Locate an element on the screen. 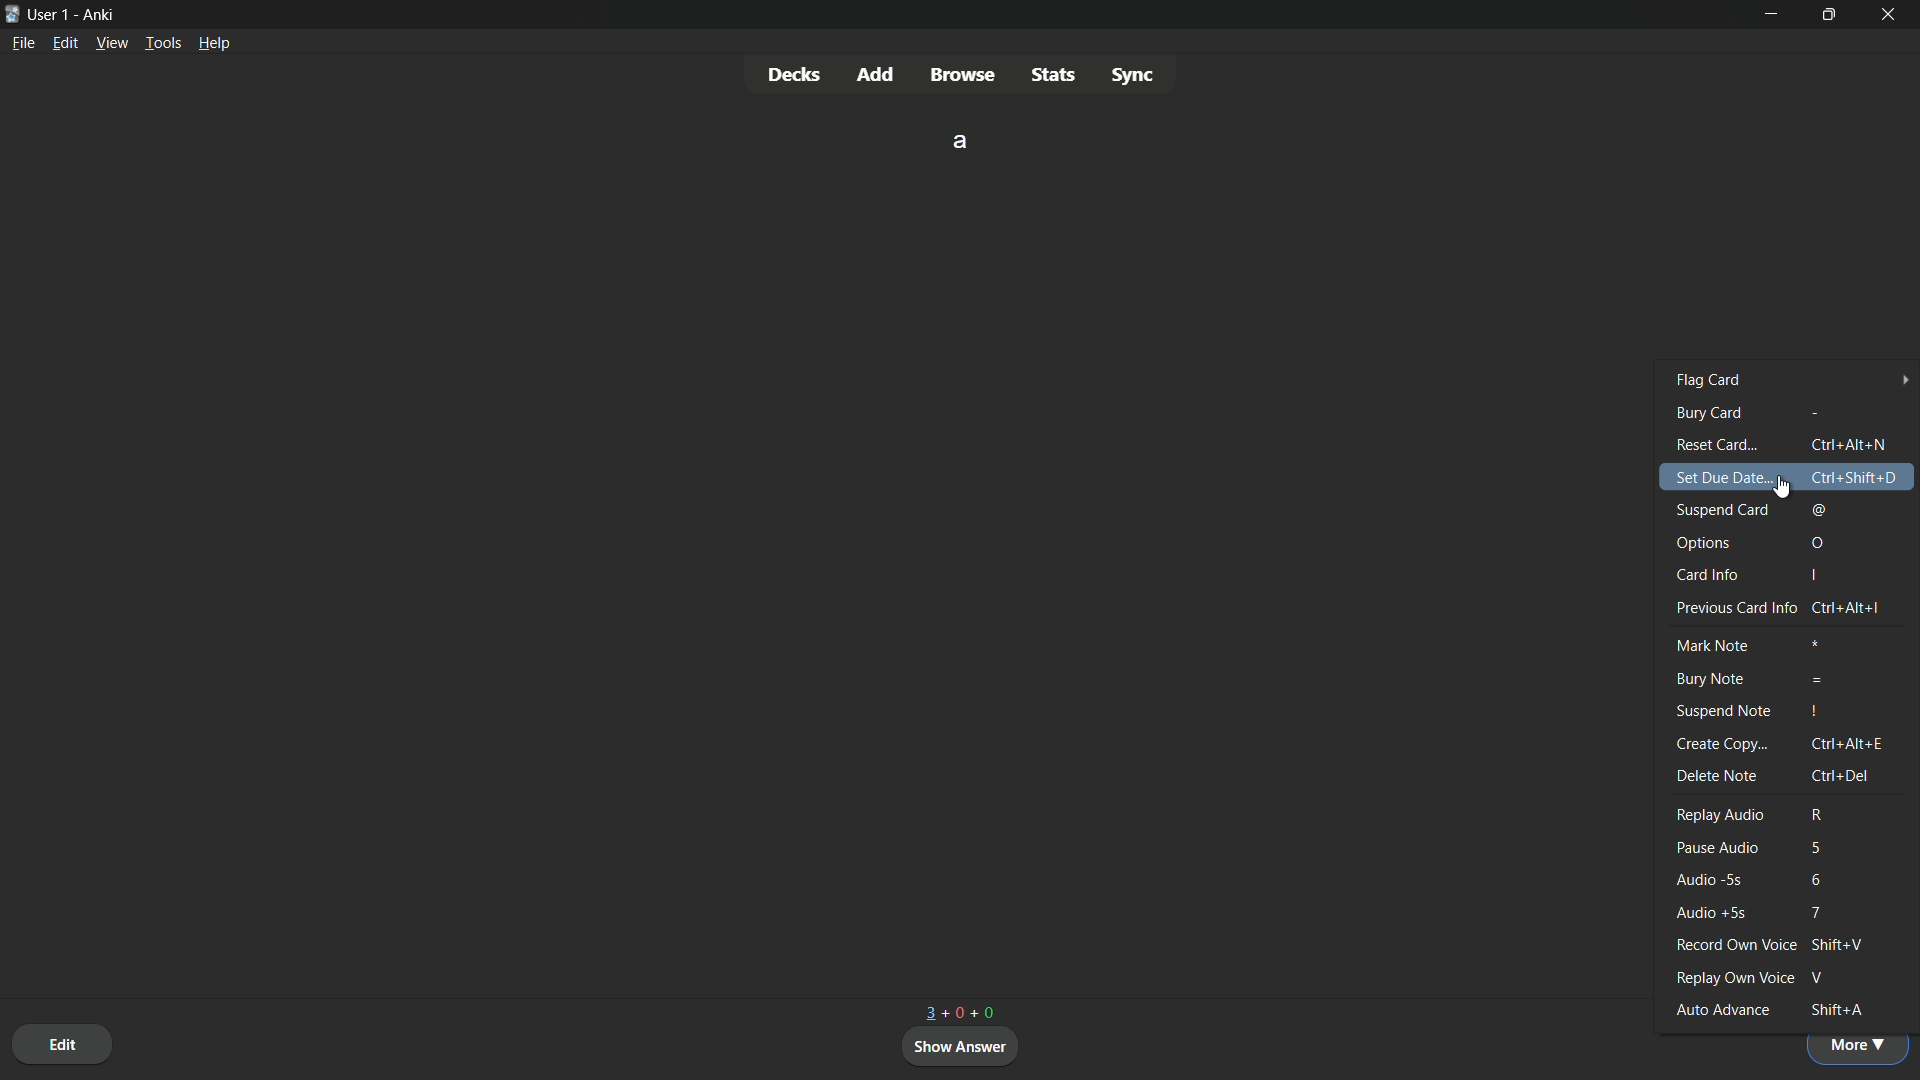 The height and width of the screenshot is (1080, 1920). delete note is located at coordinates (1719, 776).